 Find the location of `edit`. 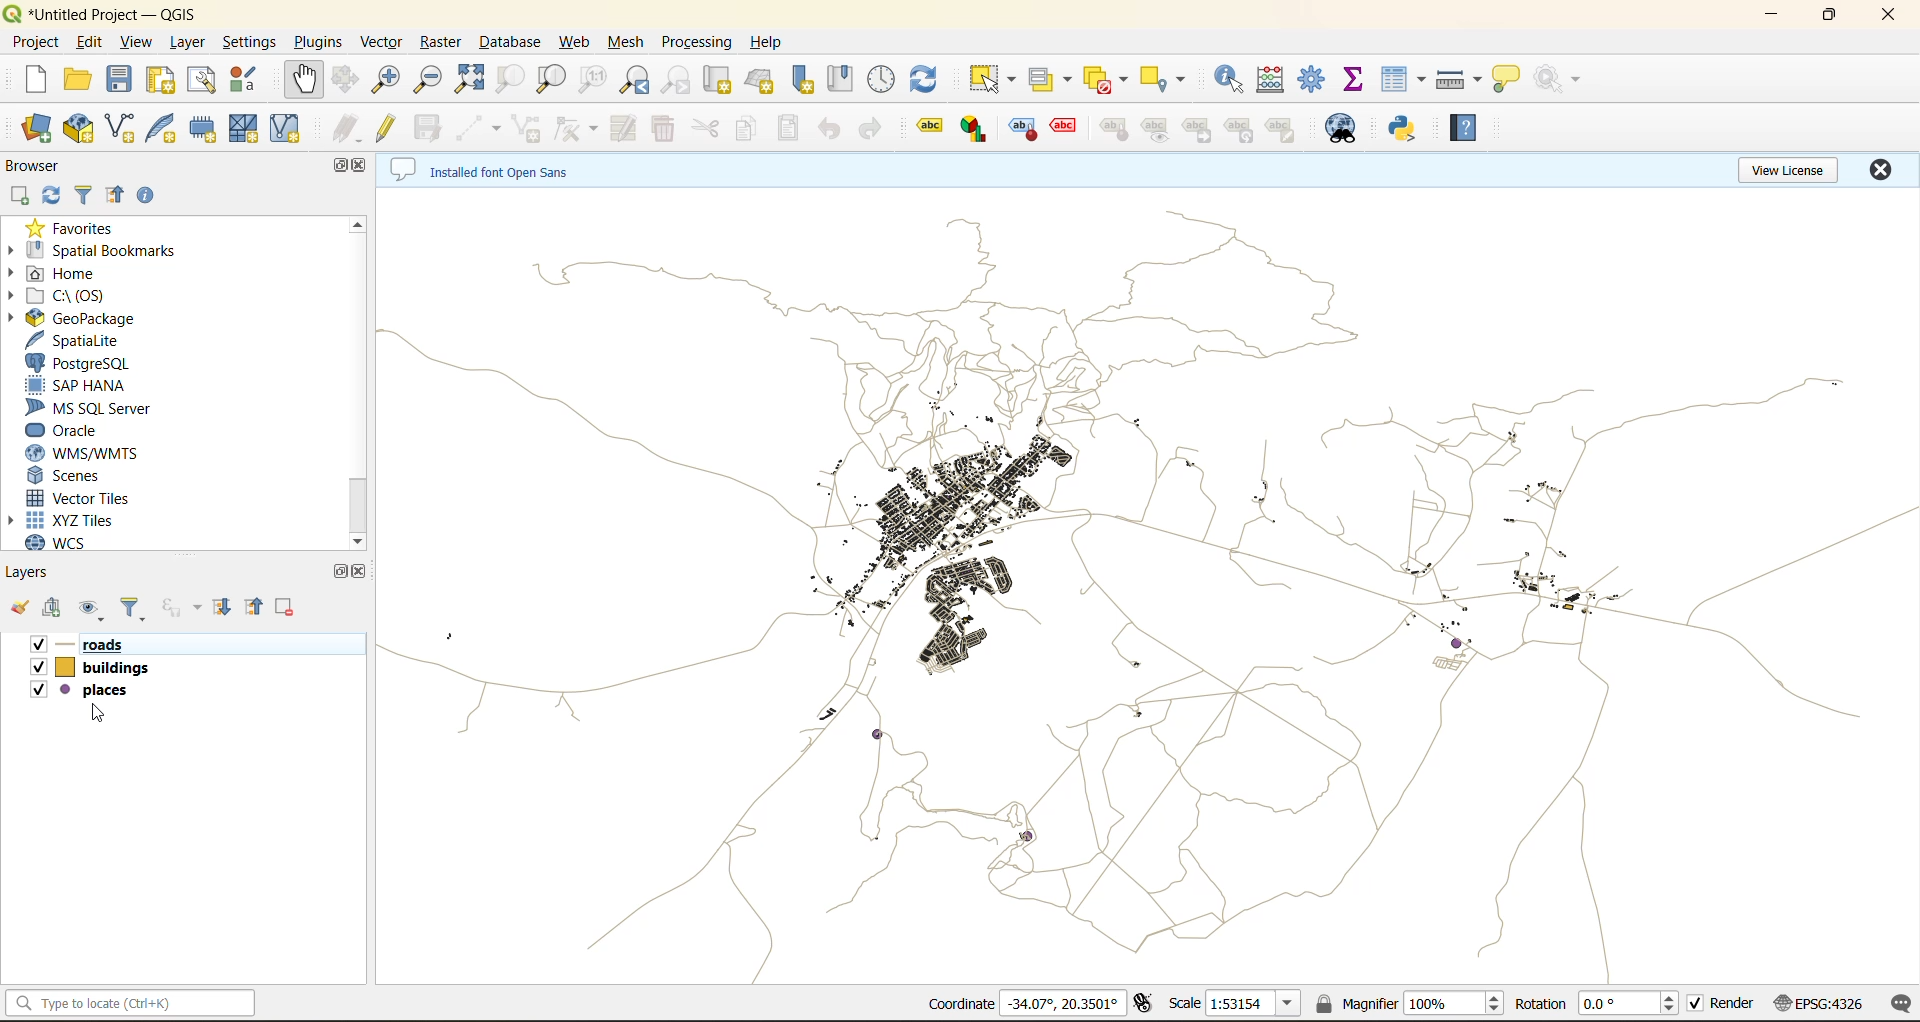

edit is located at coordinates (93, 44).